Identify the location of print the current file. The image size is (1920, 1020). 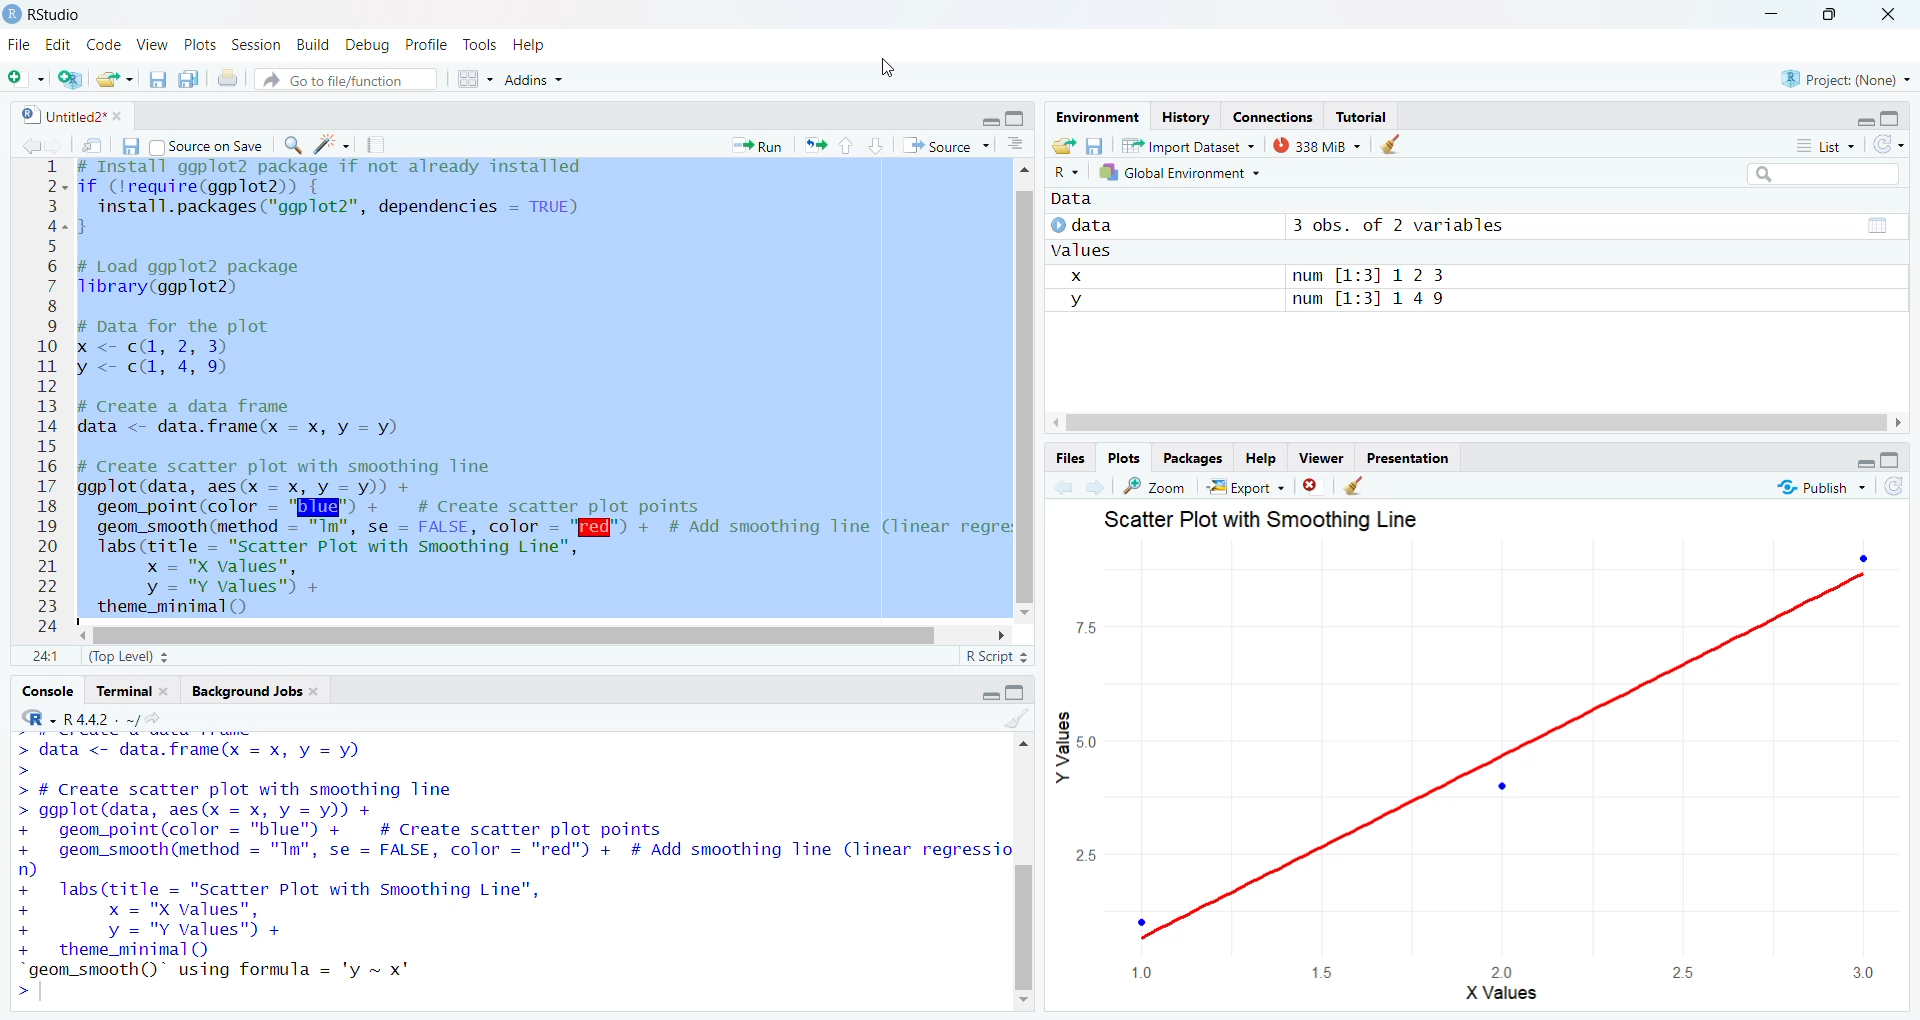
(227, 79).